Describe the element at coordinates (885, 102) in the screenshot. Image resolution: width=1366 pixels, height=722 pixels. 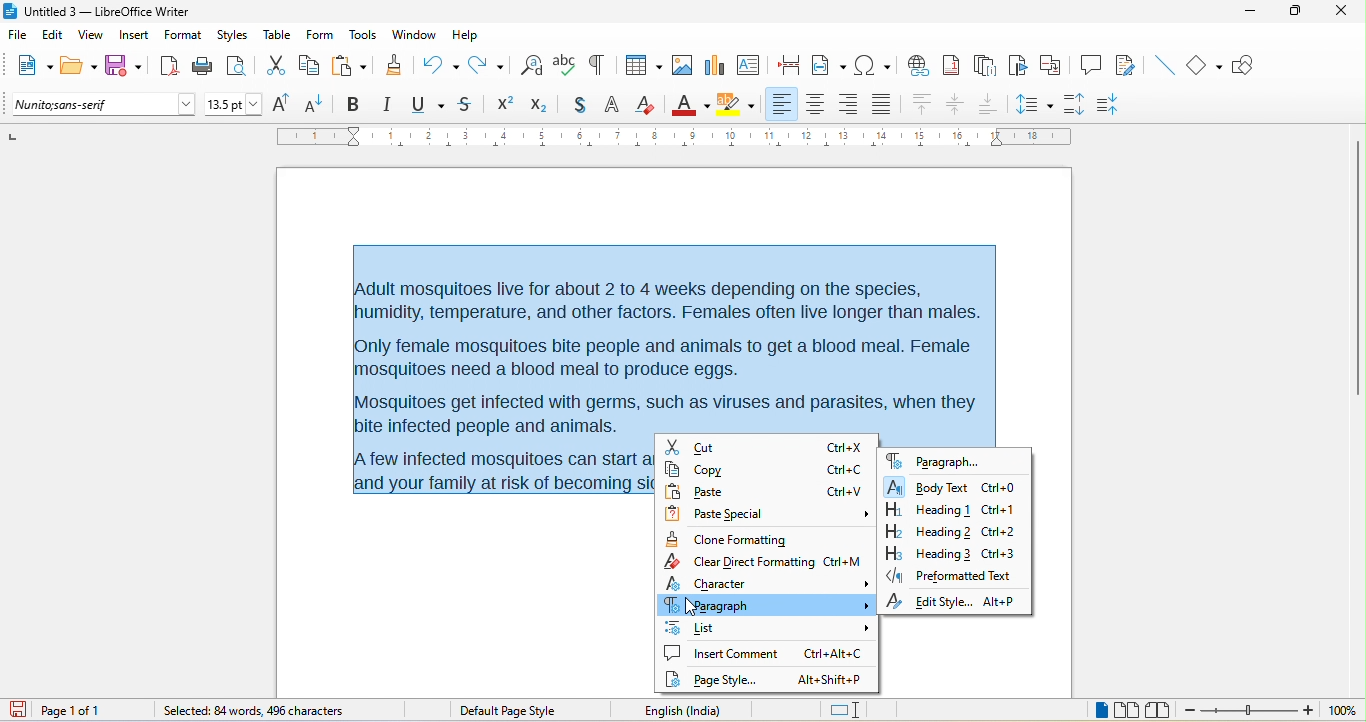
I see `justified` at that location.